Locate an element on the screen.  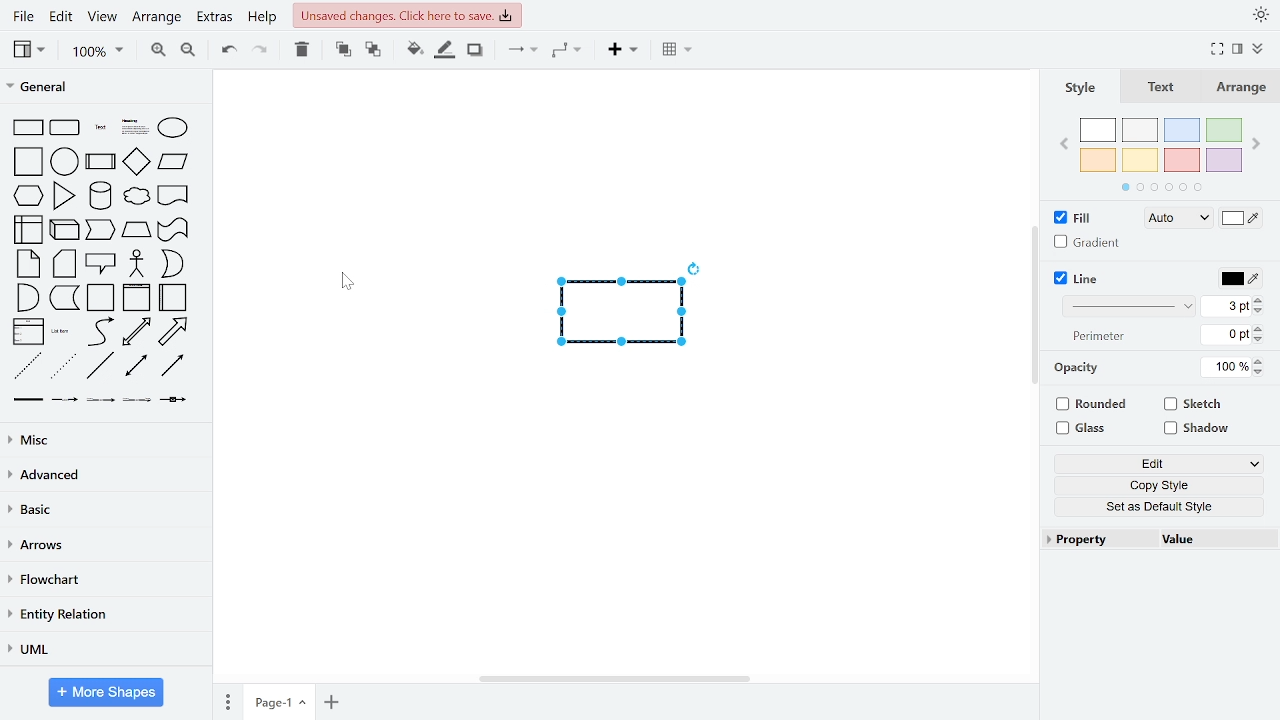
style is located at coordinates (1082, 86).